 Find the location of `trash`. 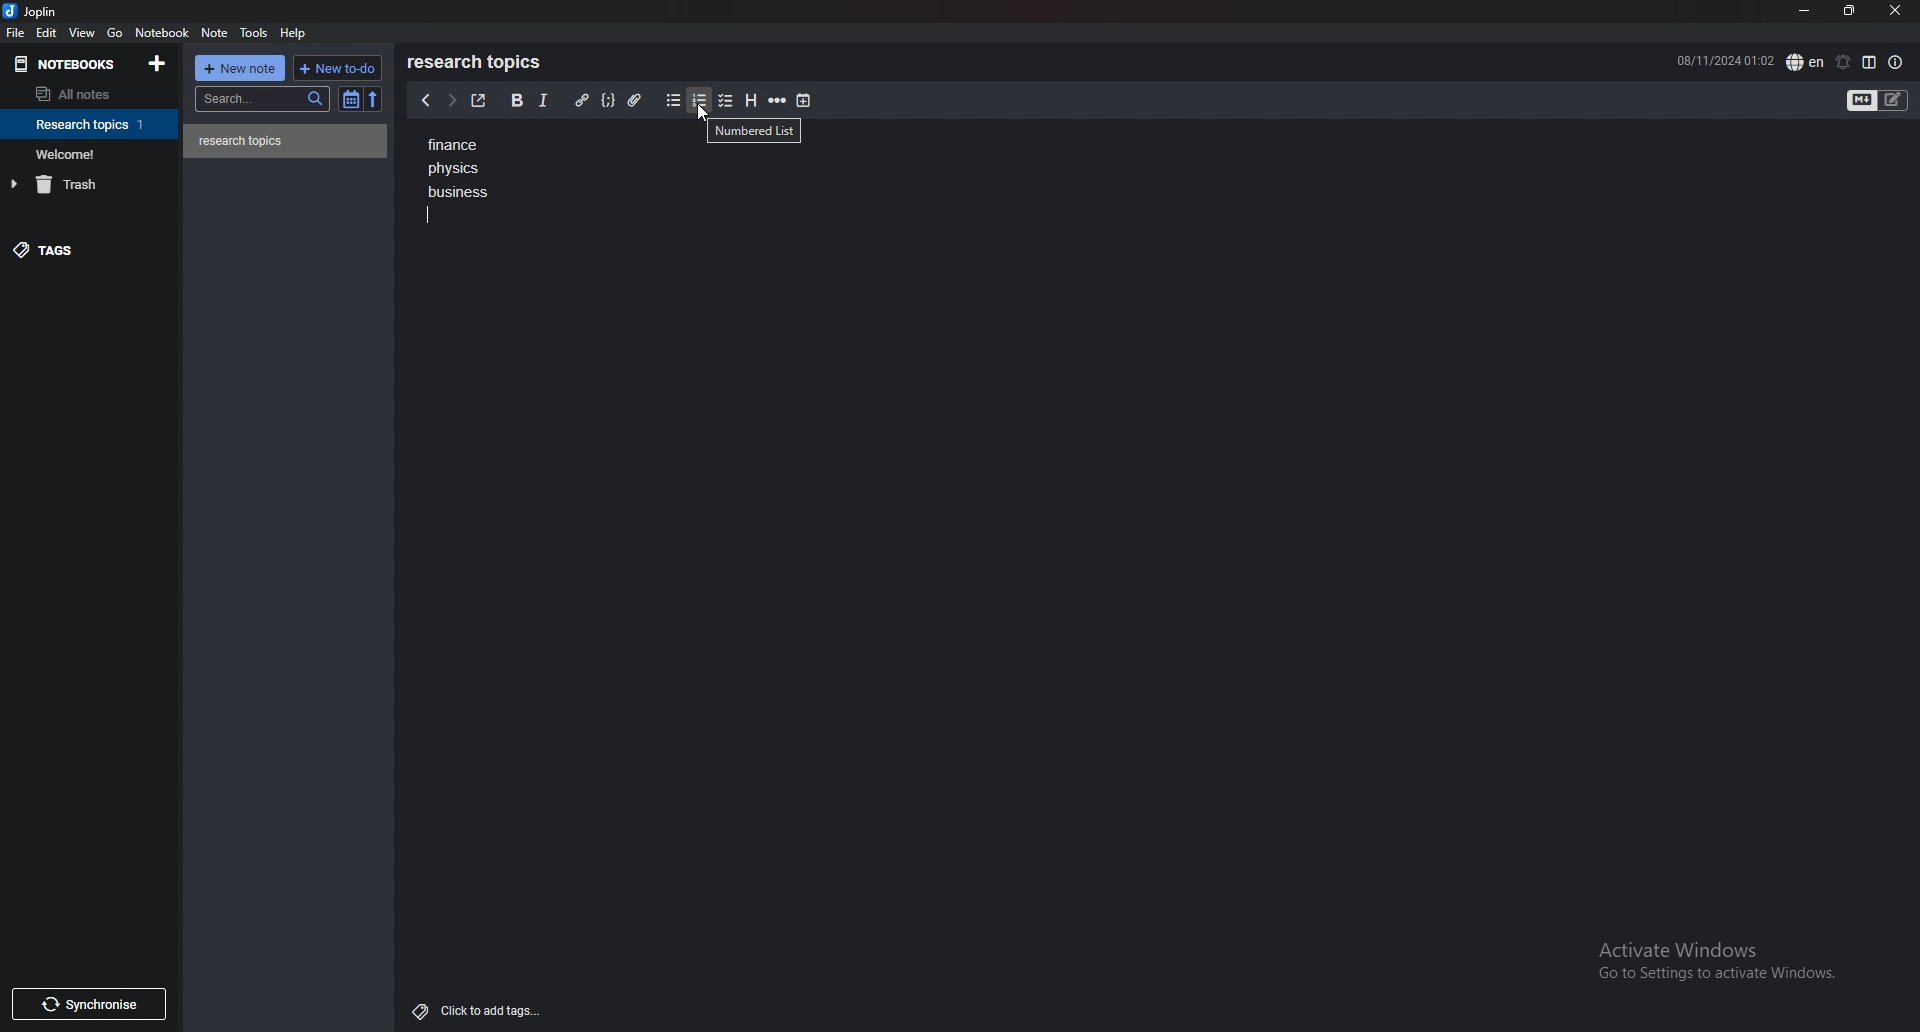

trash is located at coordinates (93, 184).